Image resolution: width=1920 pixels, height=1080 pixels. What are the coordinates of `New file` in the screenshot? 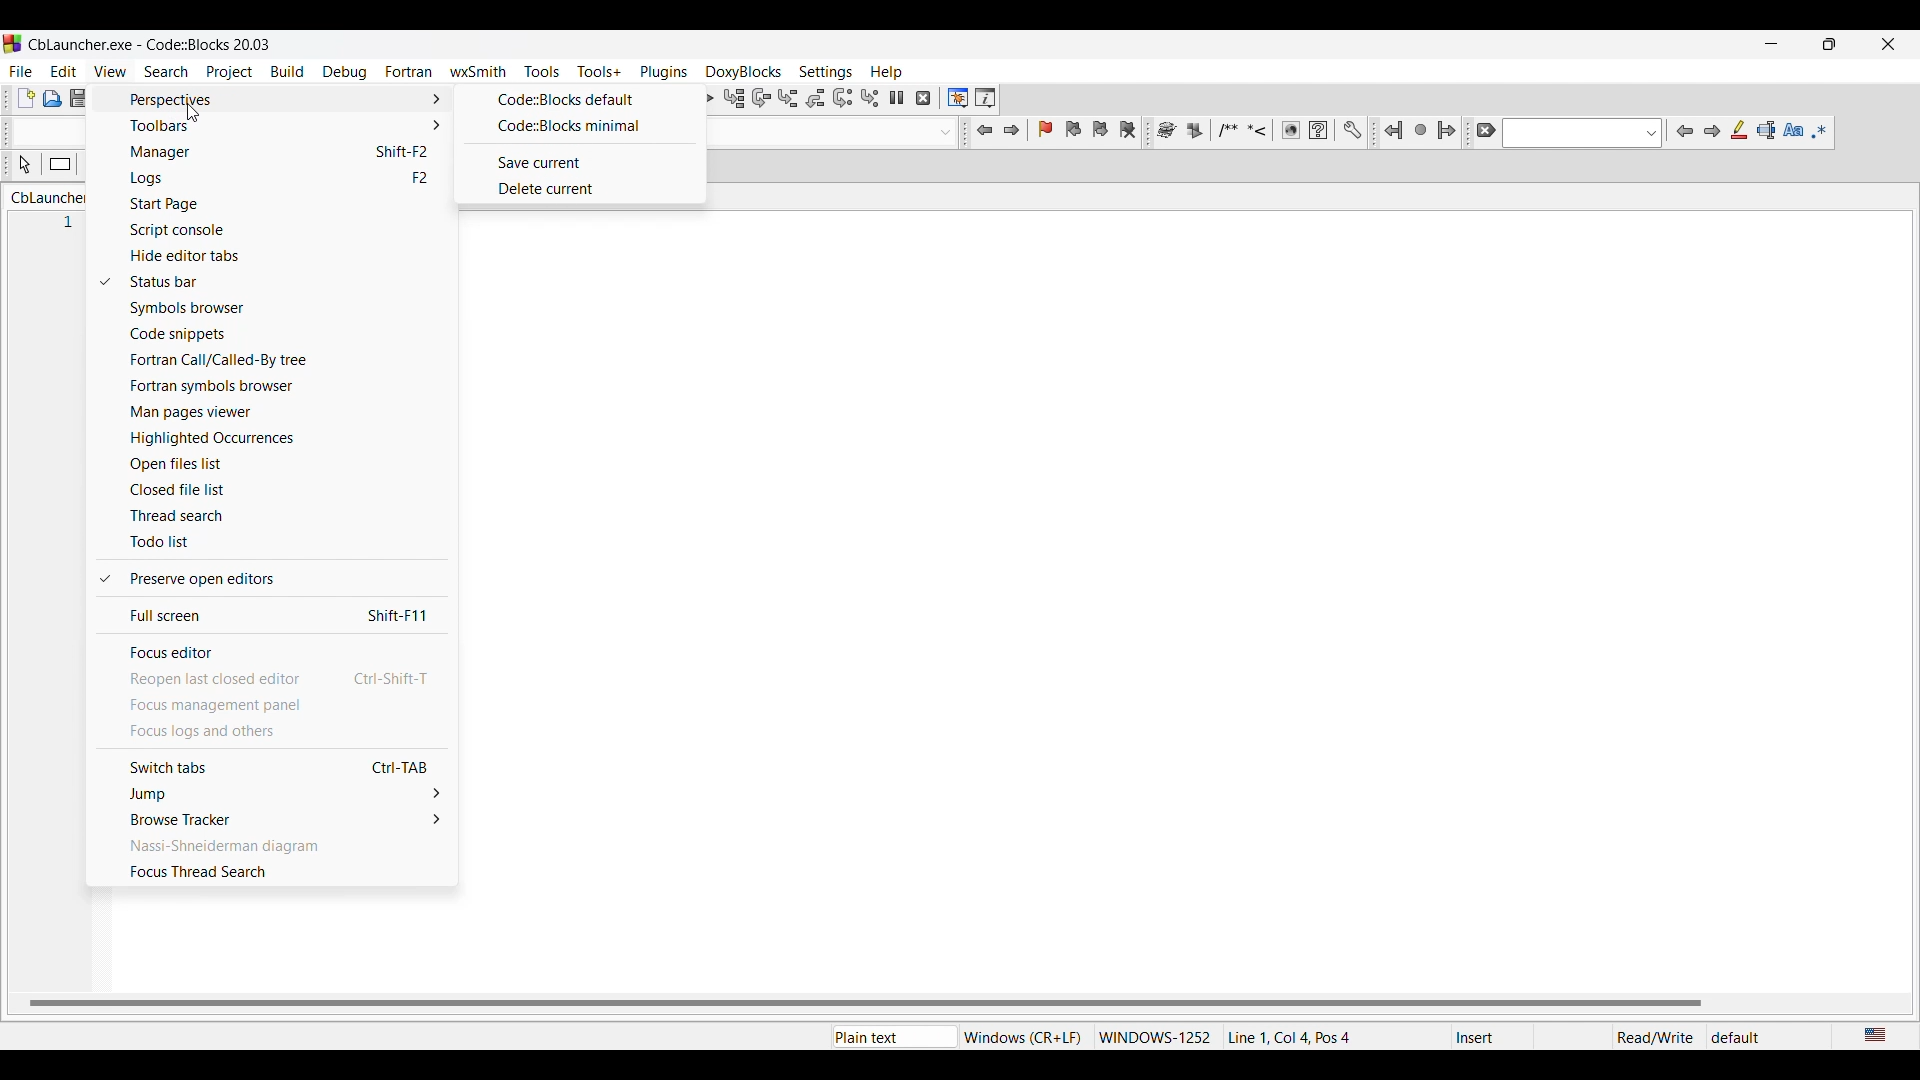 It's located at (26, 97).